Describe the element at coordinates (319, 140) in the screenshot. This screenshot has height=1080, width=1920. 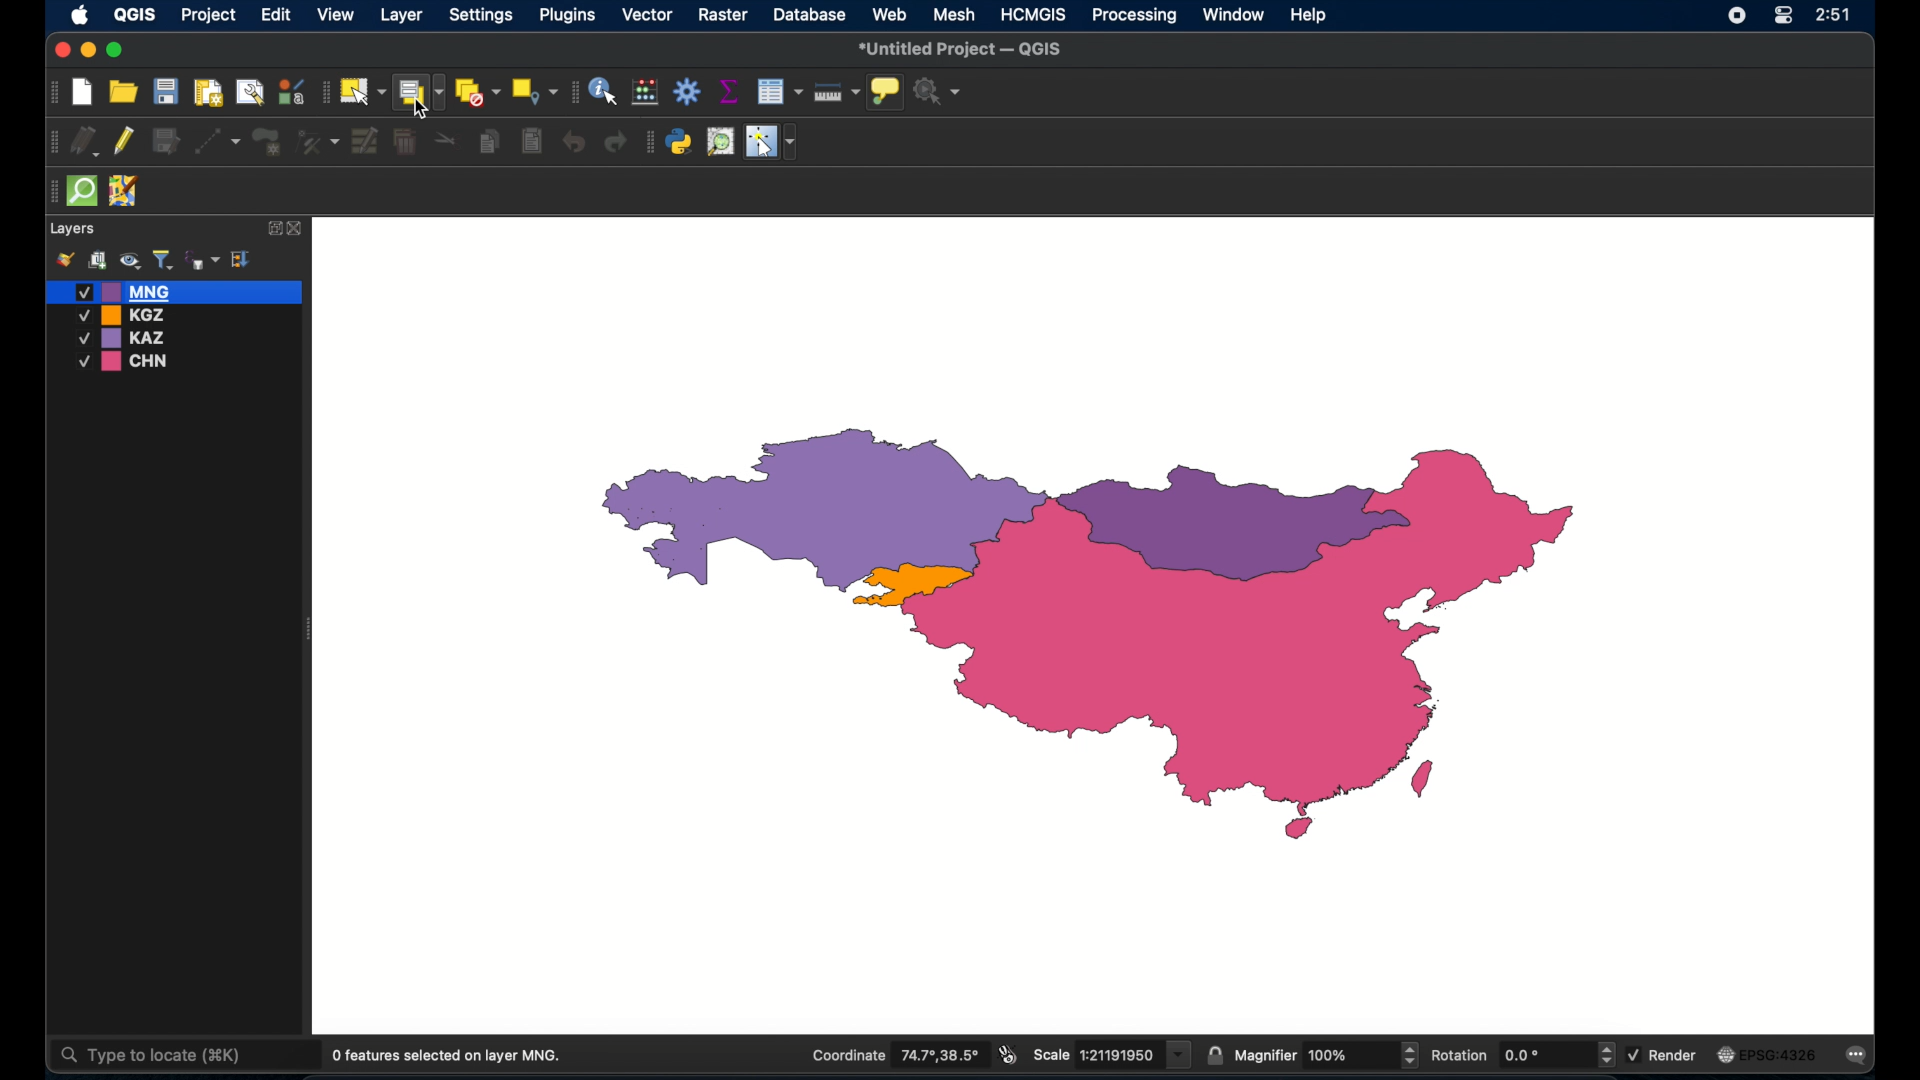
I see `vertex tool` at that location.